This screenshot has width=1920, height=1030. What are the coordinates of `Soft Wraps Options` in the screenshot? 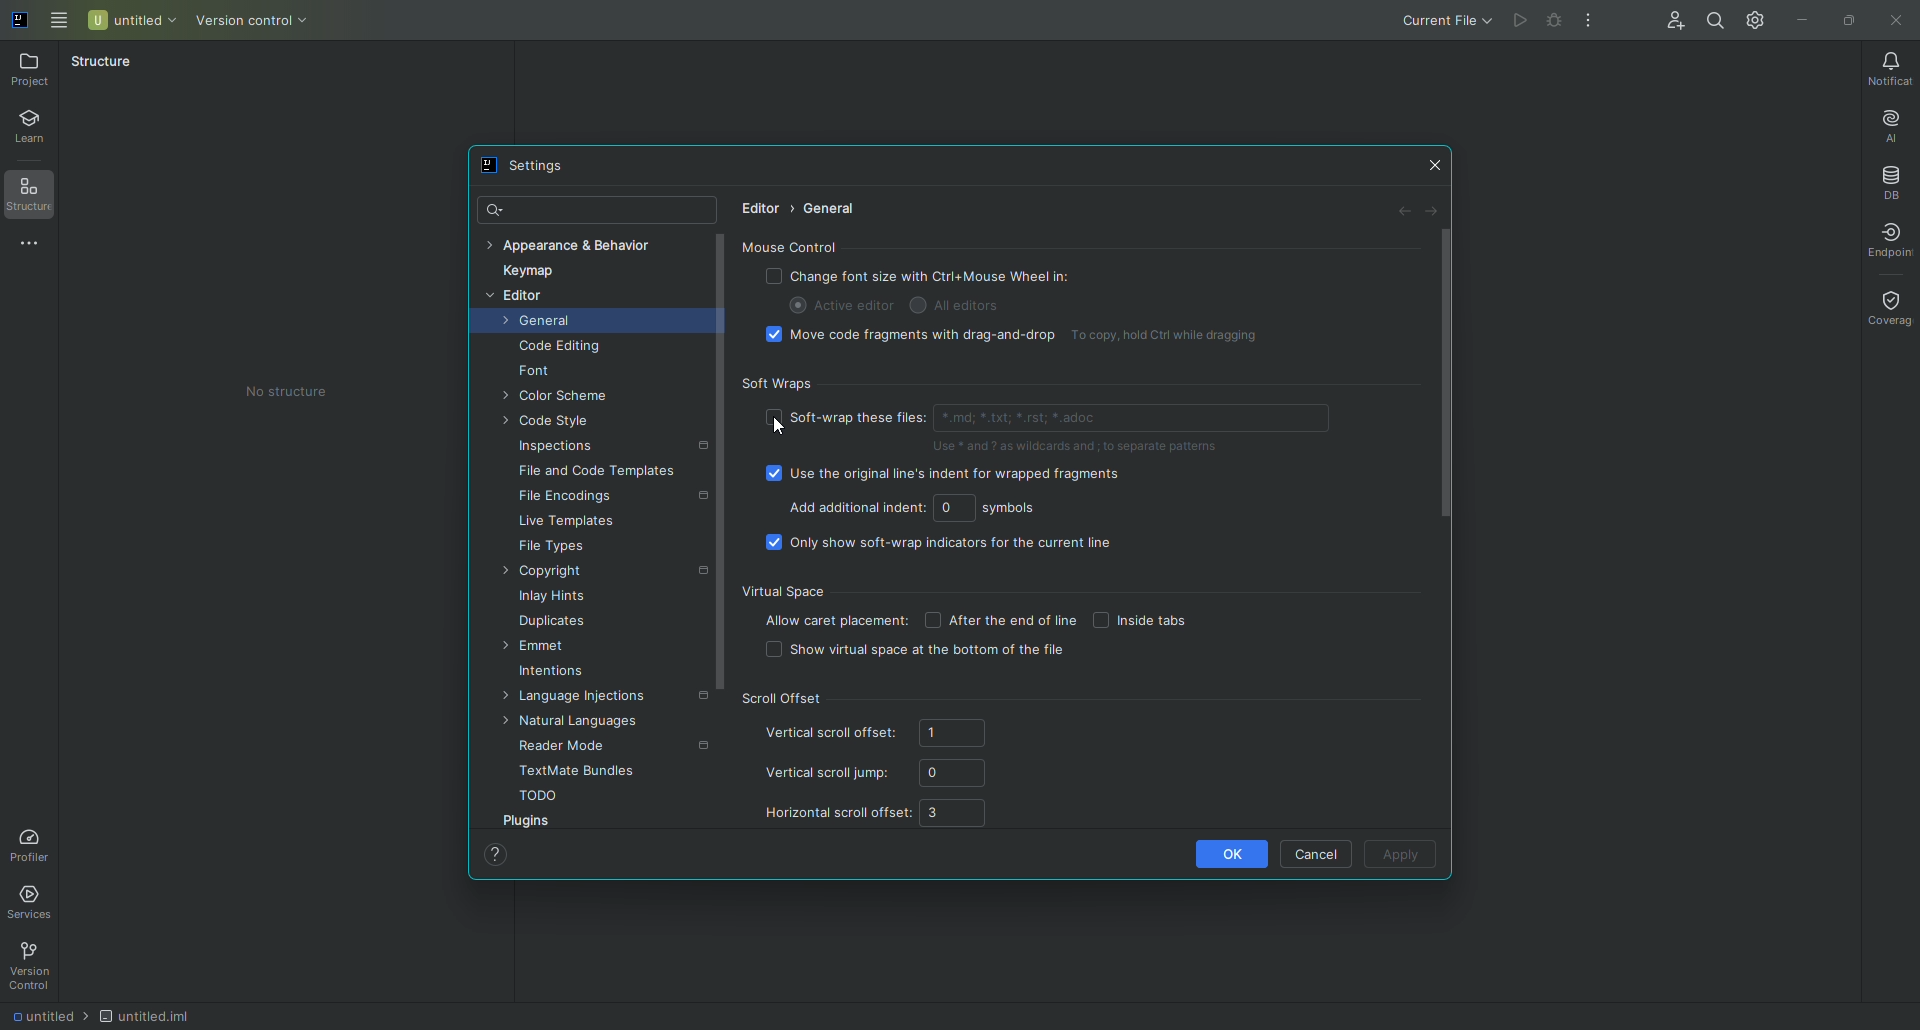 It's located at (1043, 465).